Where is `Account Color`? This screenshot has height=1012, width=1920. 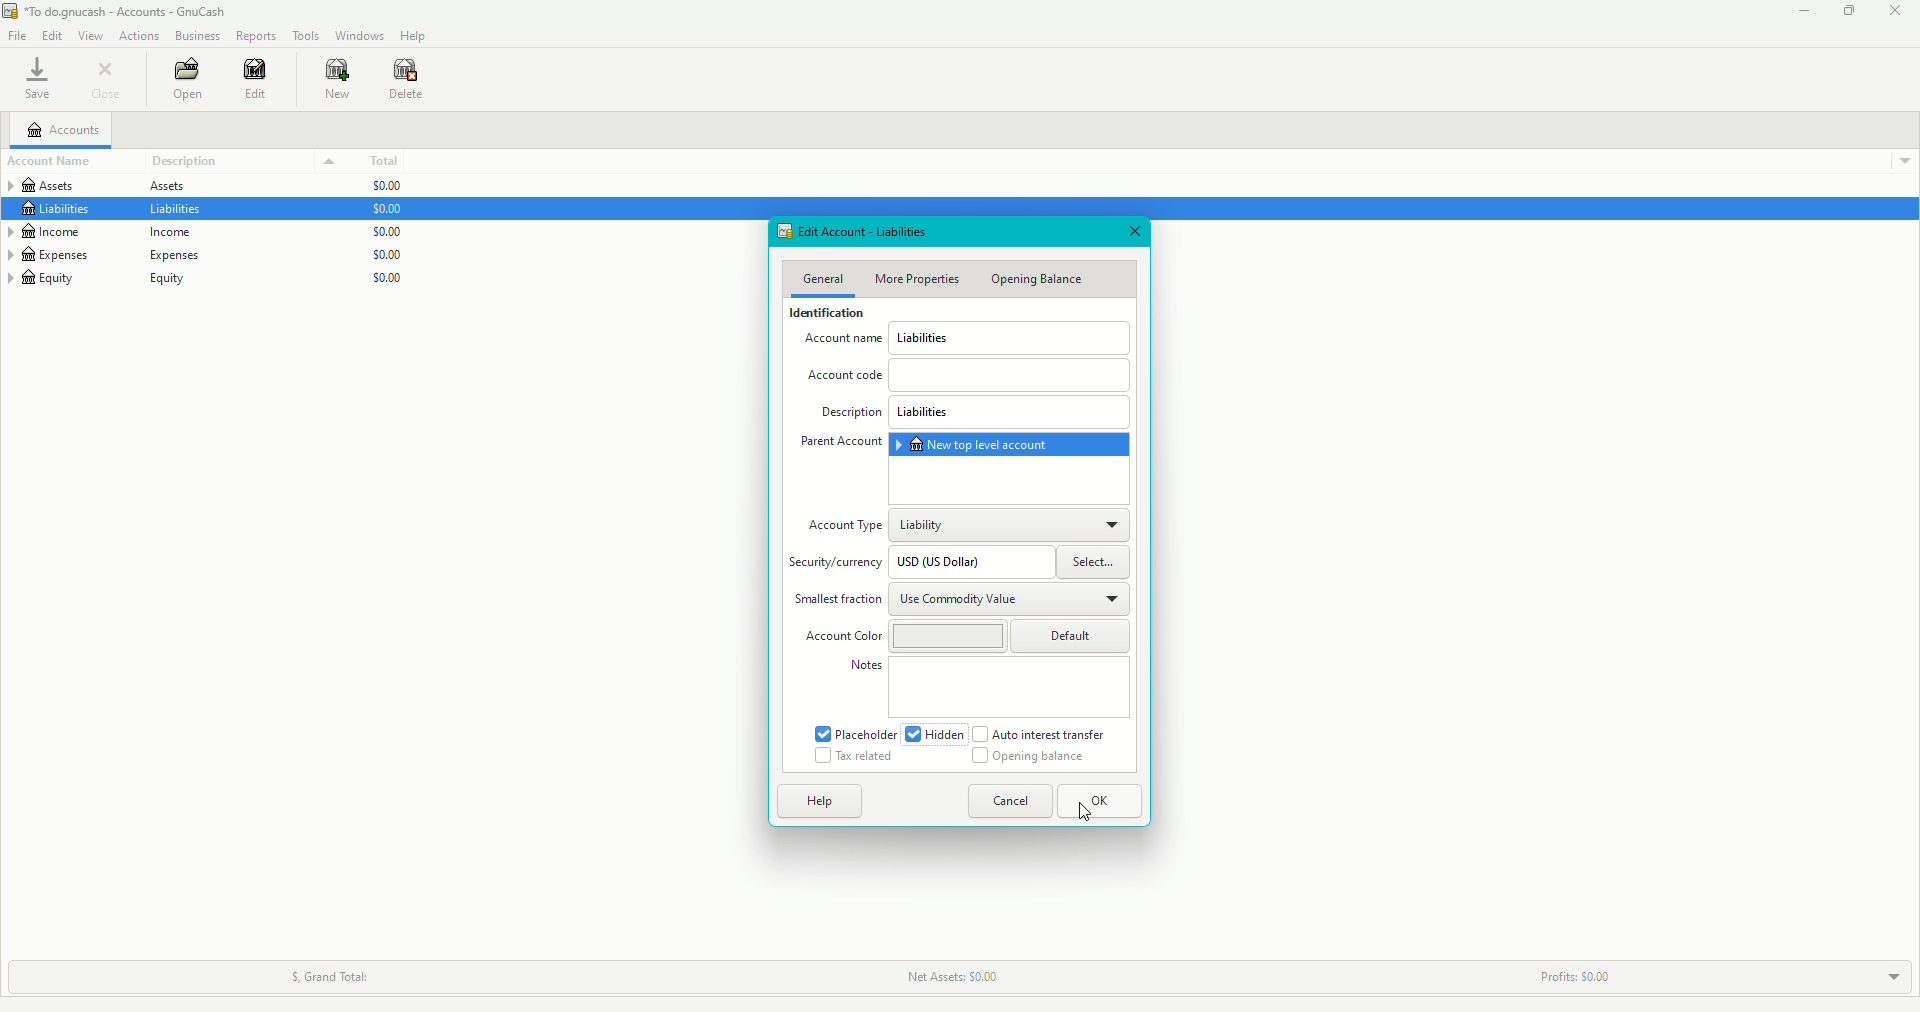 Account Color is located at coordinates (838, 635).